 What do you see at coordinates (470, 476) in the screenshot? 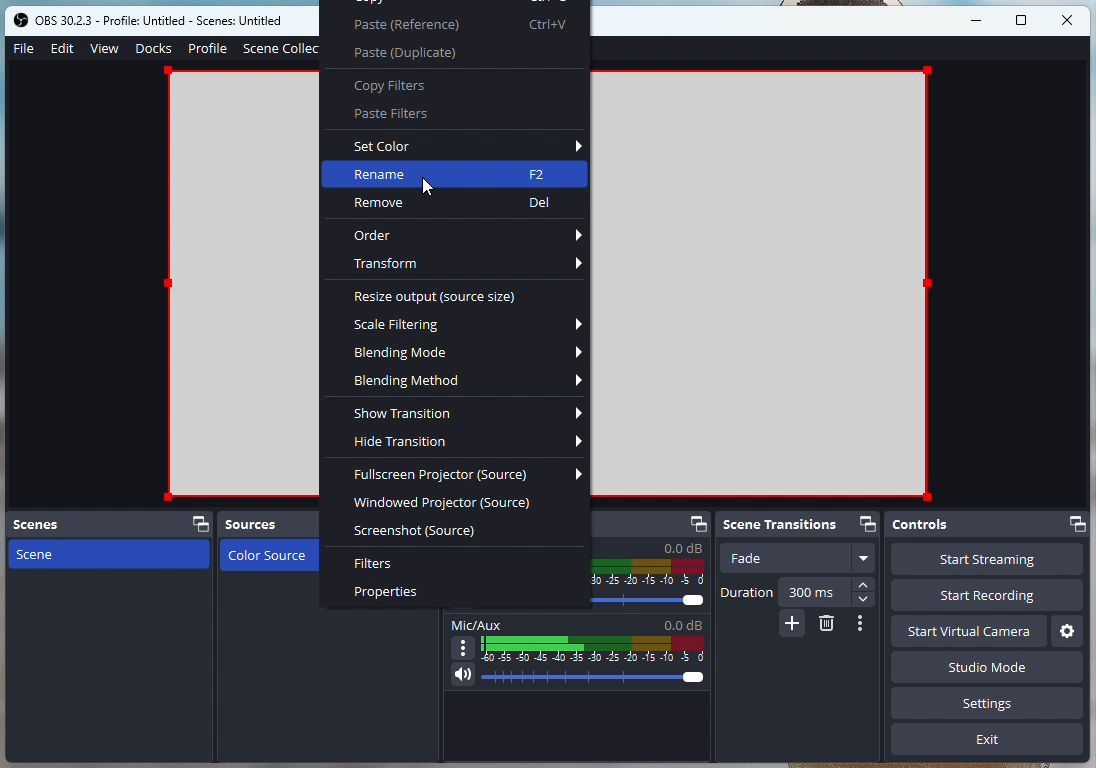
I see `FullScreen Projector (Source)` at bounding box center [470, 476].